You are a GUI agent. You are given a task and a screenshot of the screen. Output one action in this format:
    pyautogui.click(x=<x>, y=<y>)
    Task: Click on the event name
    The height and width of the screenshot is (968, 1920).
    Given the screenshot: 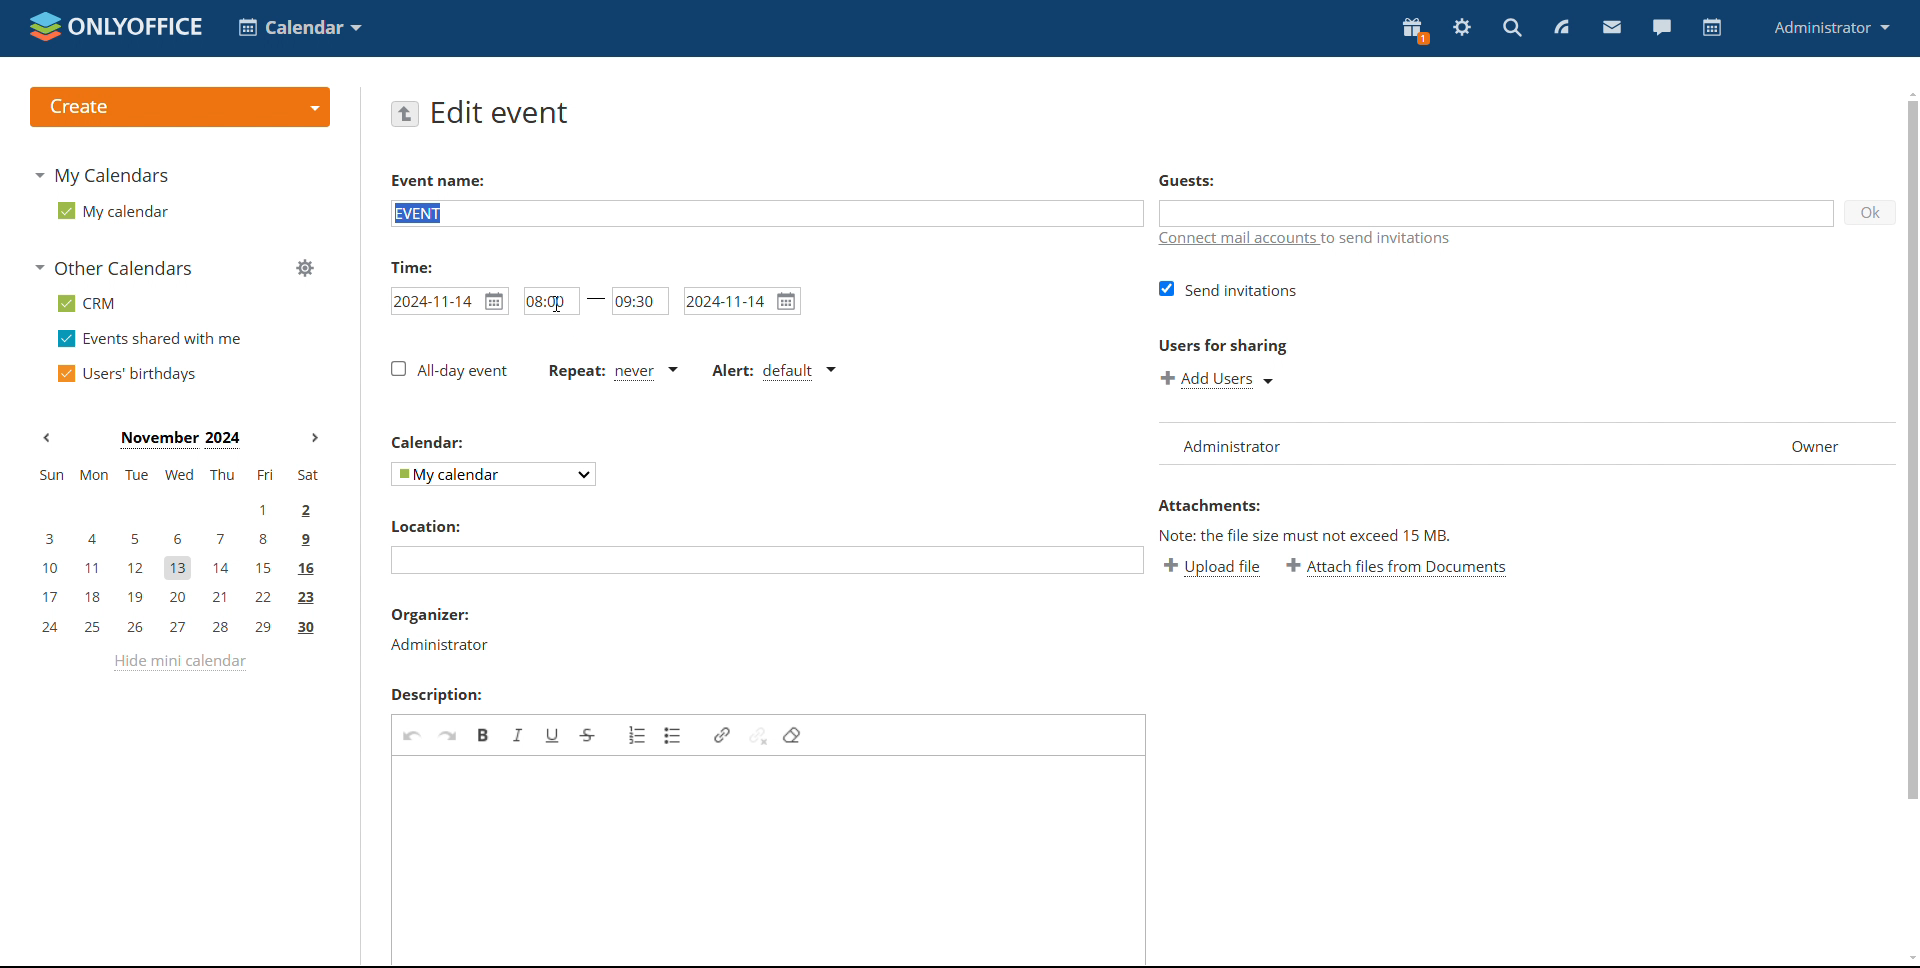 What is the action you would take?
    pyautogui.click(x=765, y=212)
    